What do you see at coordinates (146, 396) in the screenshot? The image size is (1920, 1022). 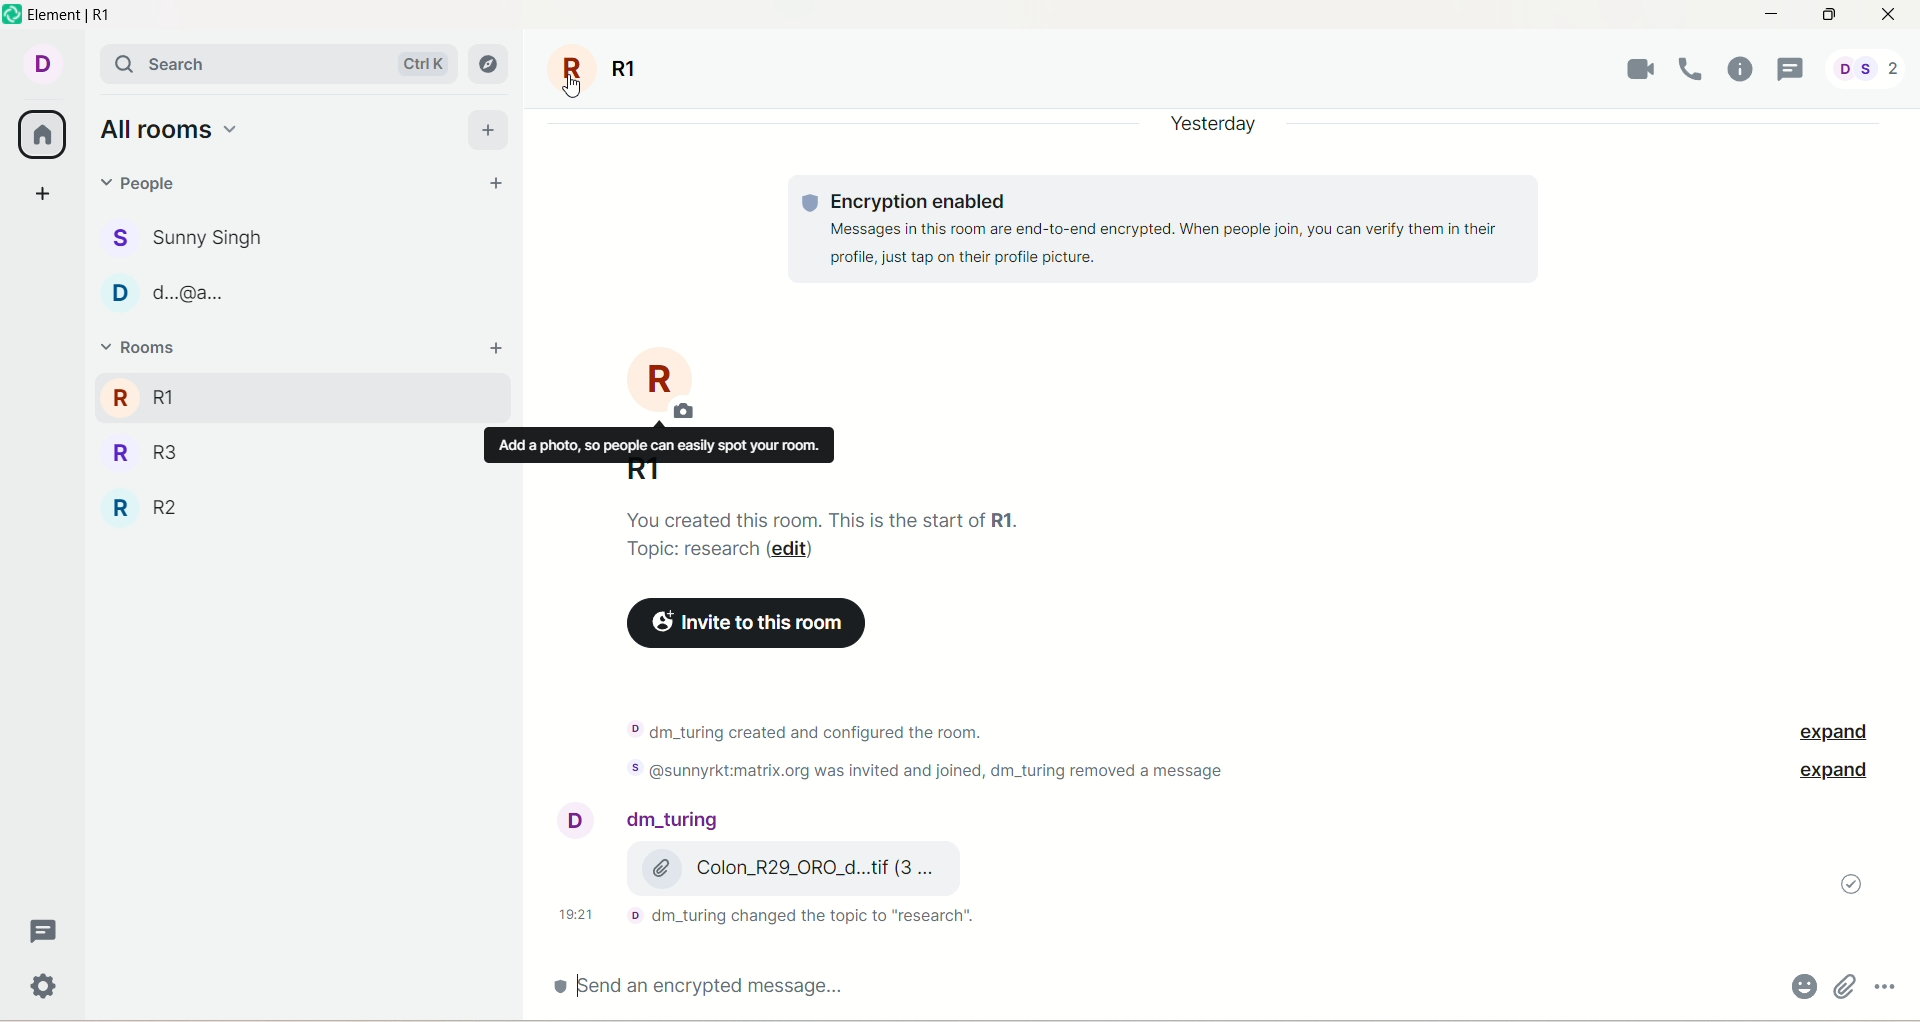 I see `R1` at bounding box center [146, 396].